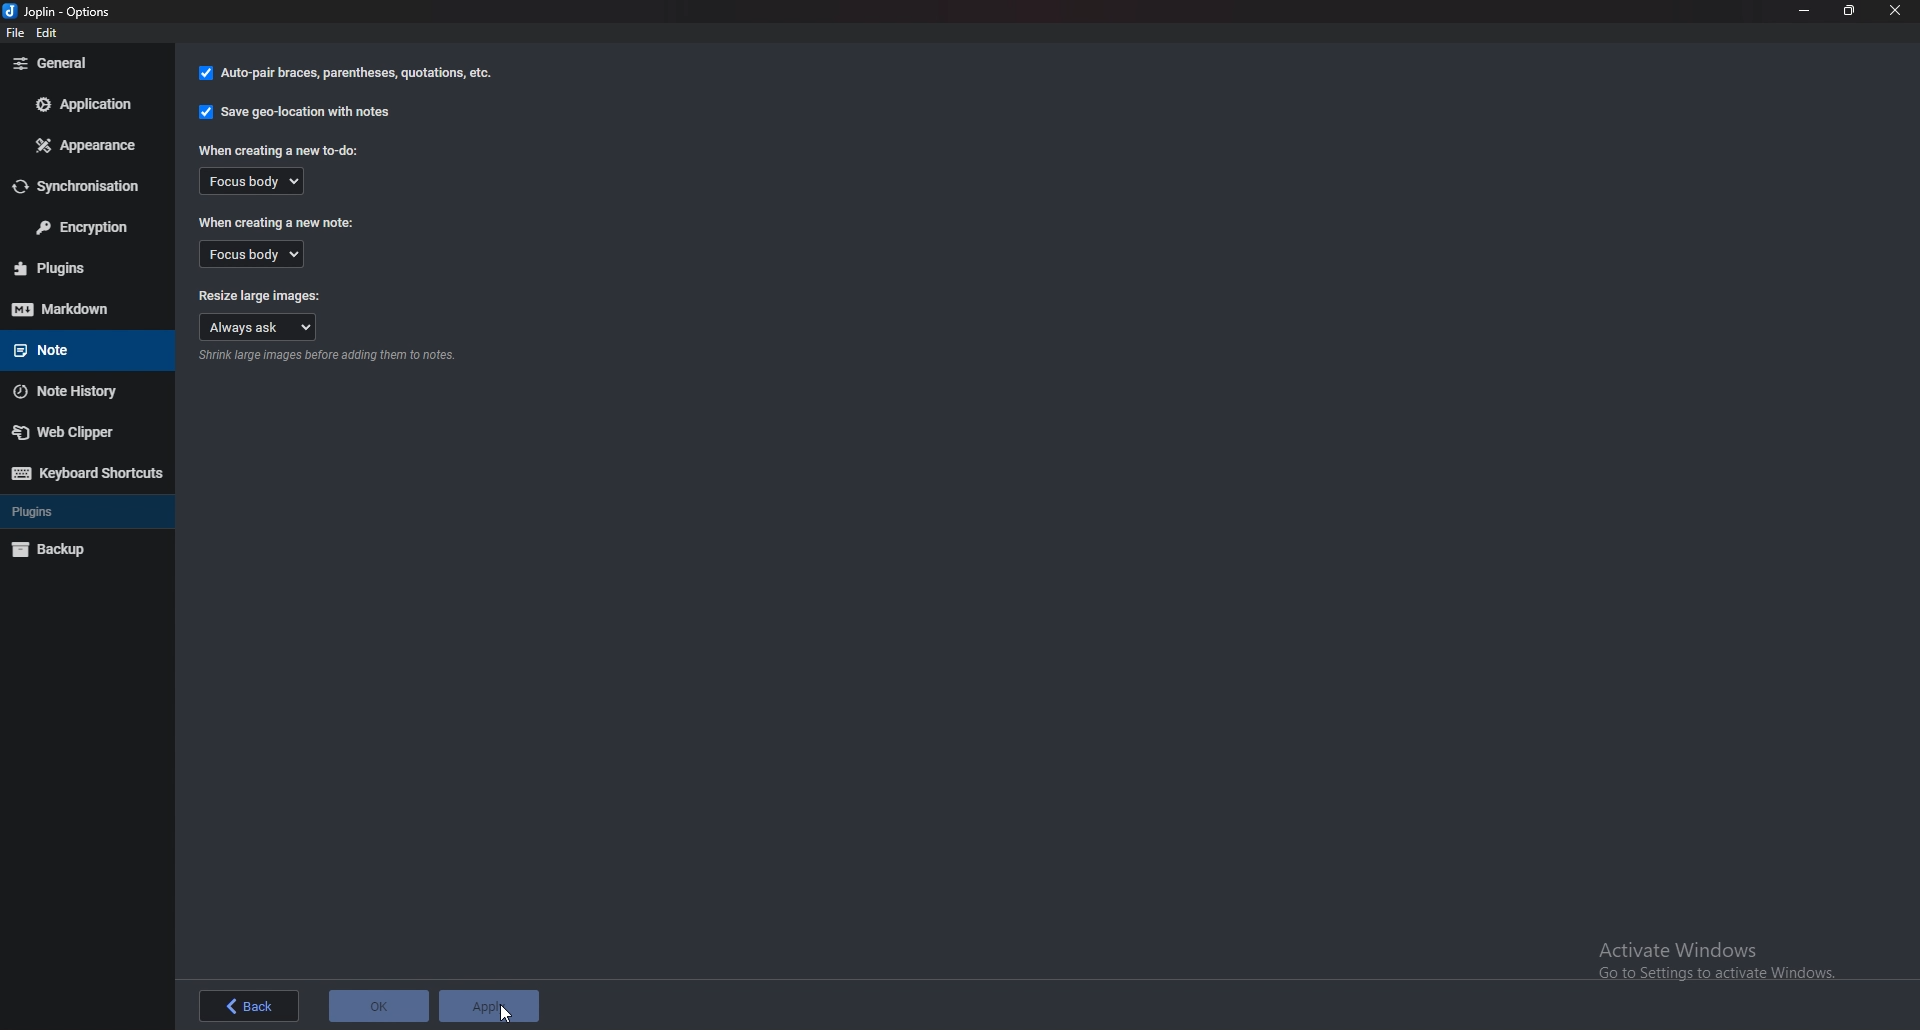  Describe the element at coordinates (80, 433) in the screenshot. I see `Web Clipper` at that location.